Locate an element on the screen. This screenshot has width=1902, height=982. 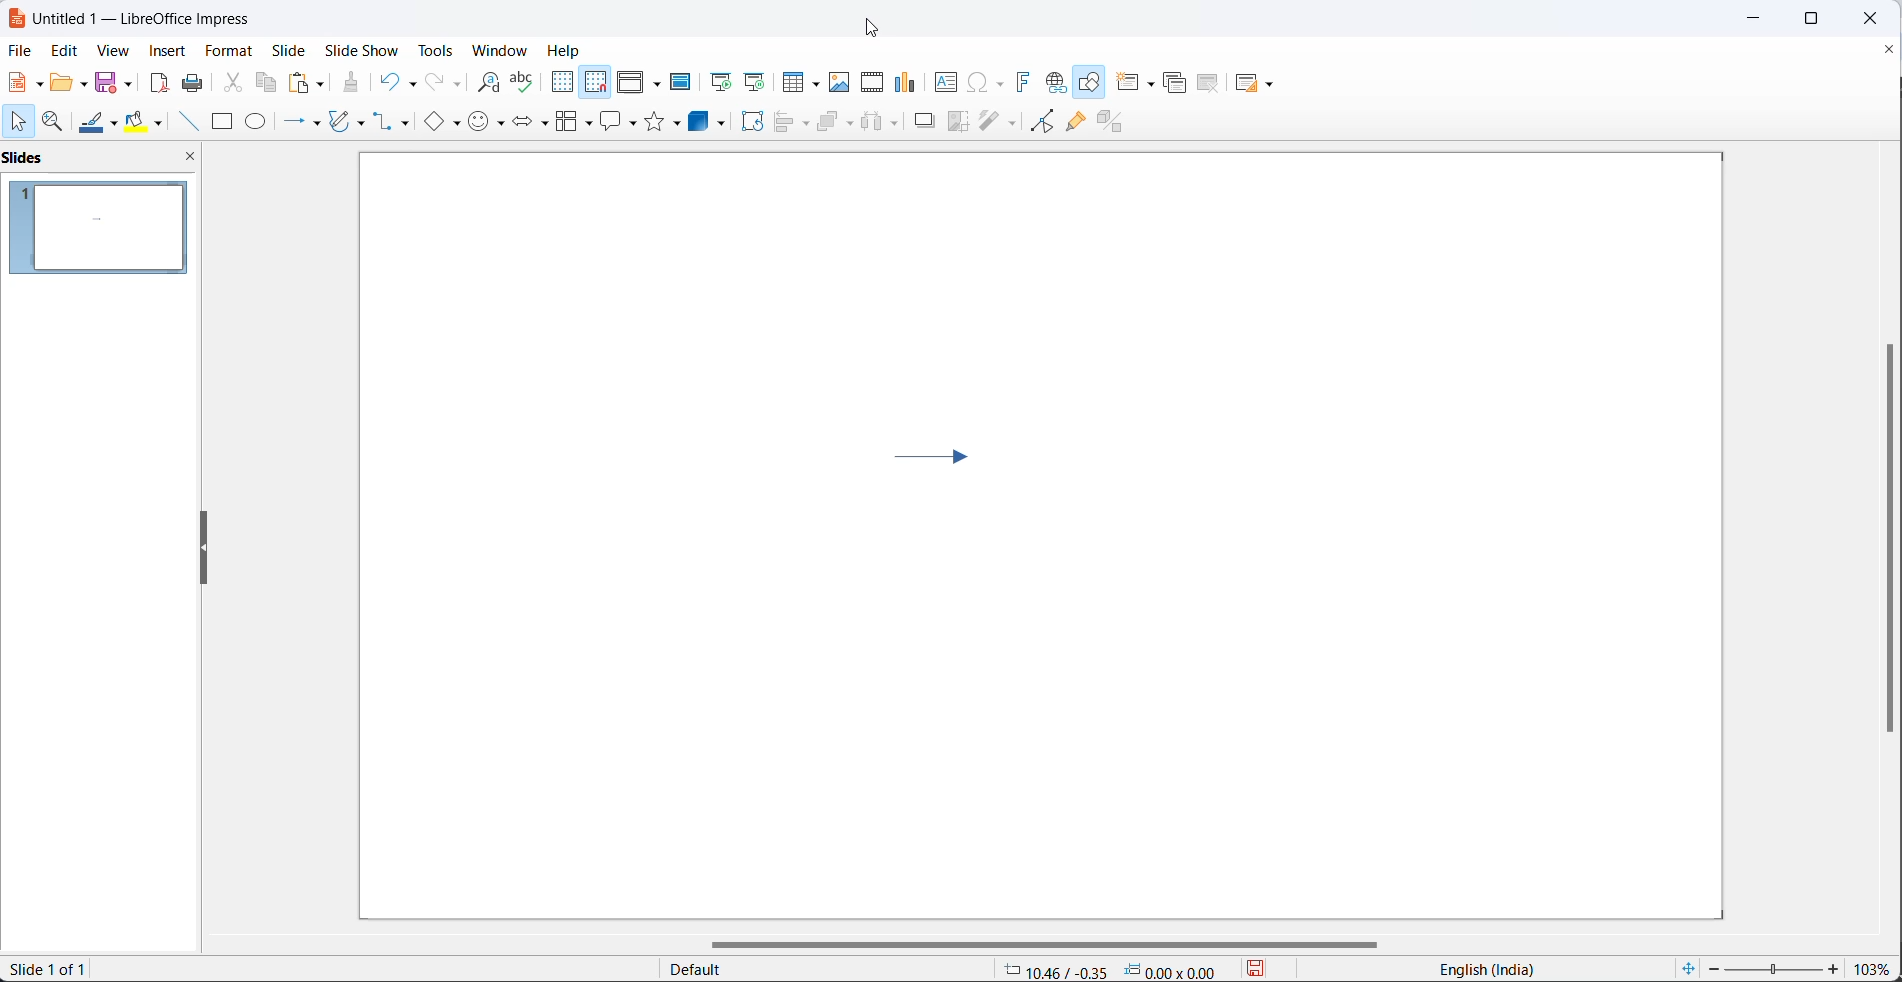
maximize is located at coordinates (1824, 18).